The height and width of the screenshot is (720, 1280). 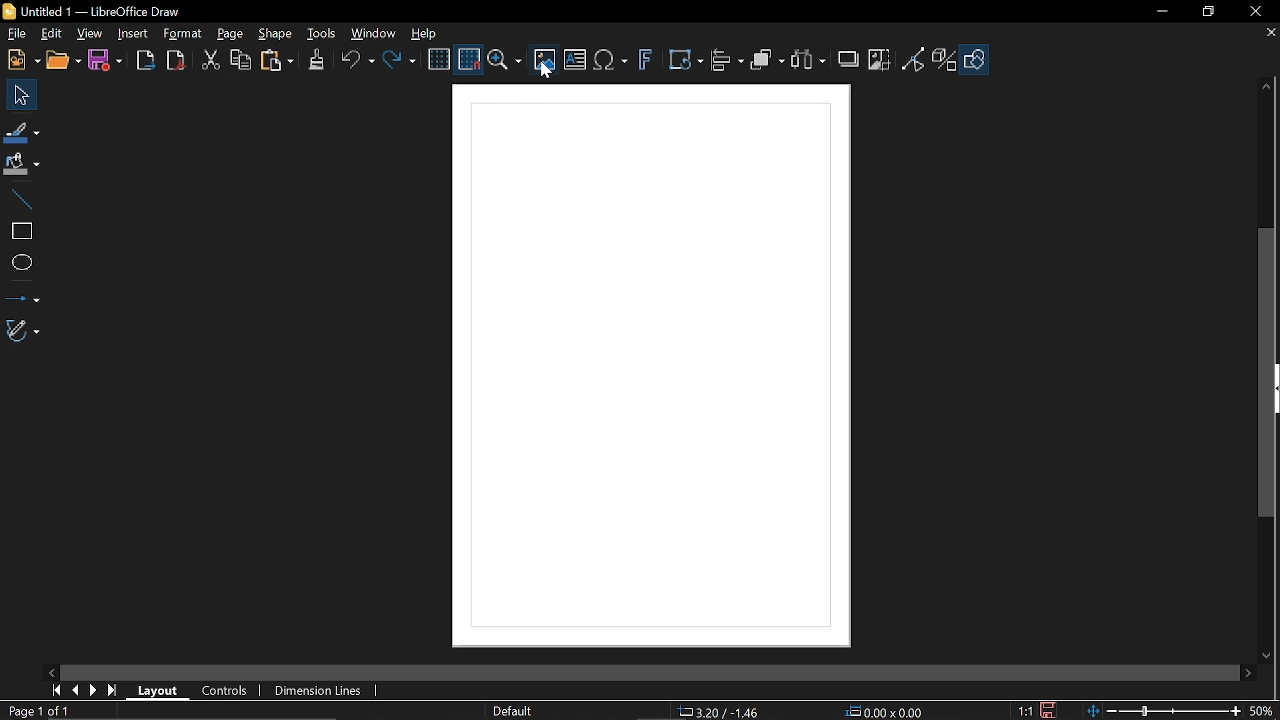 I want to click on cursor, so click(x=547, y=70).